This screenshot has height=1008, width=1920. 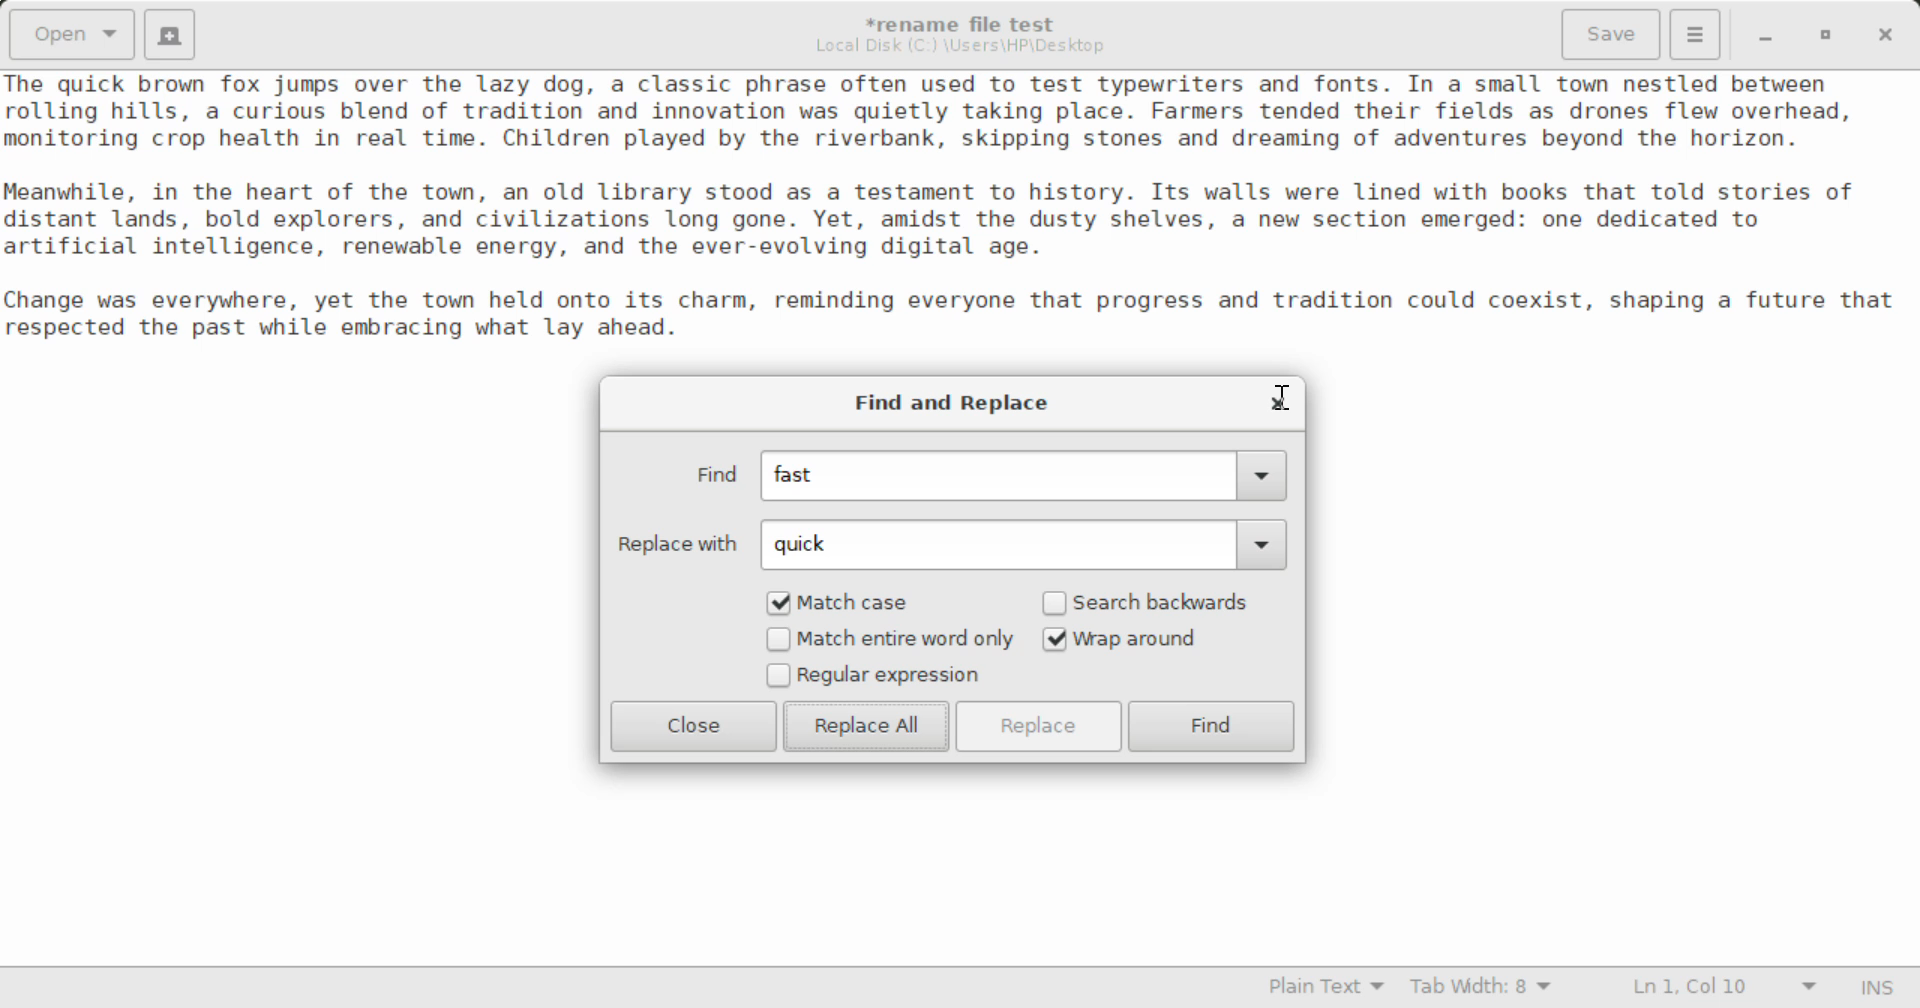 I want to click on More Options Menu, so click(x=1696, y=35).